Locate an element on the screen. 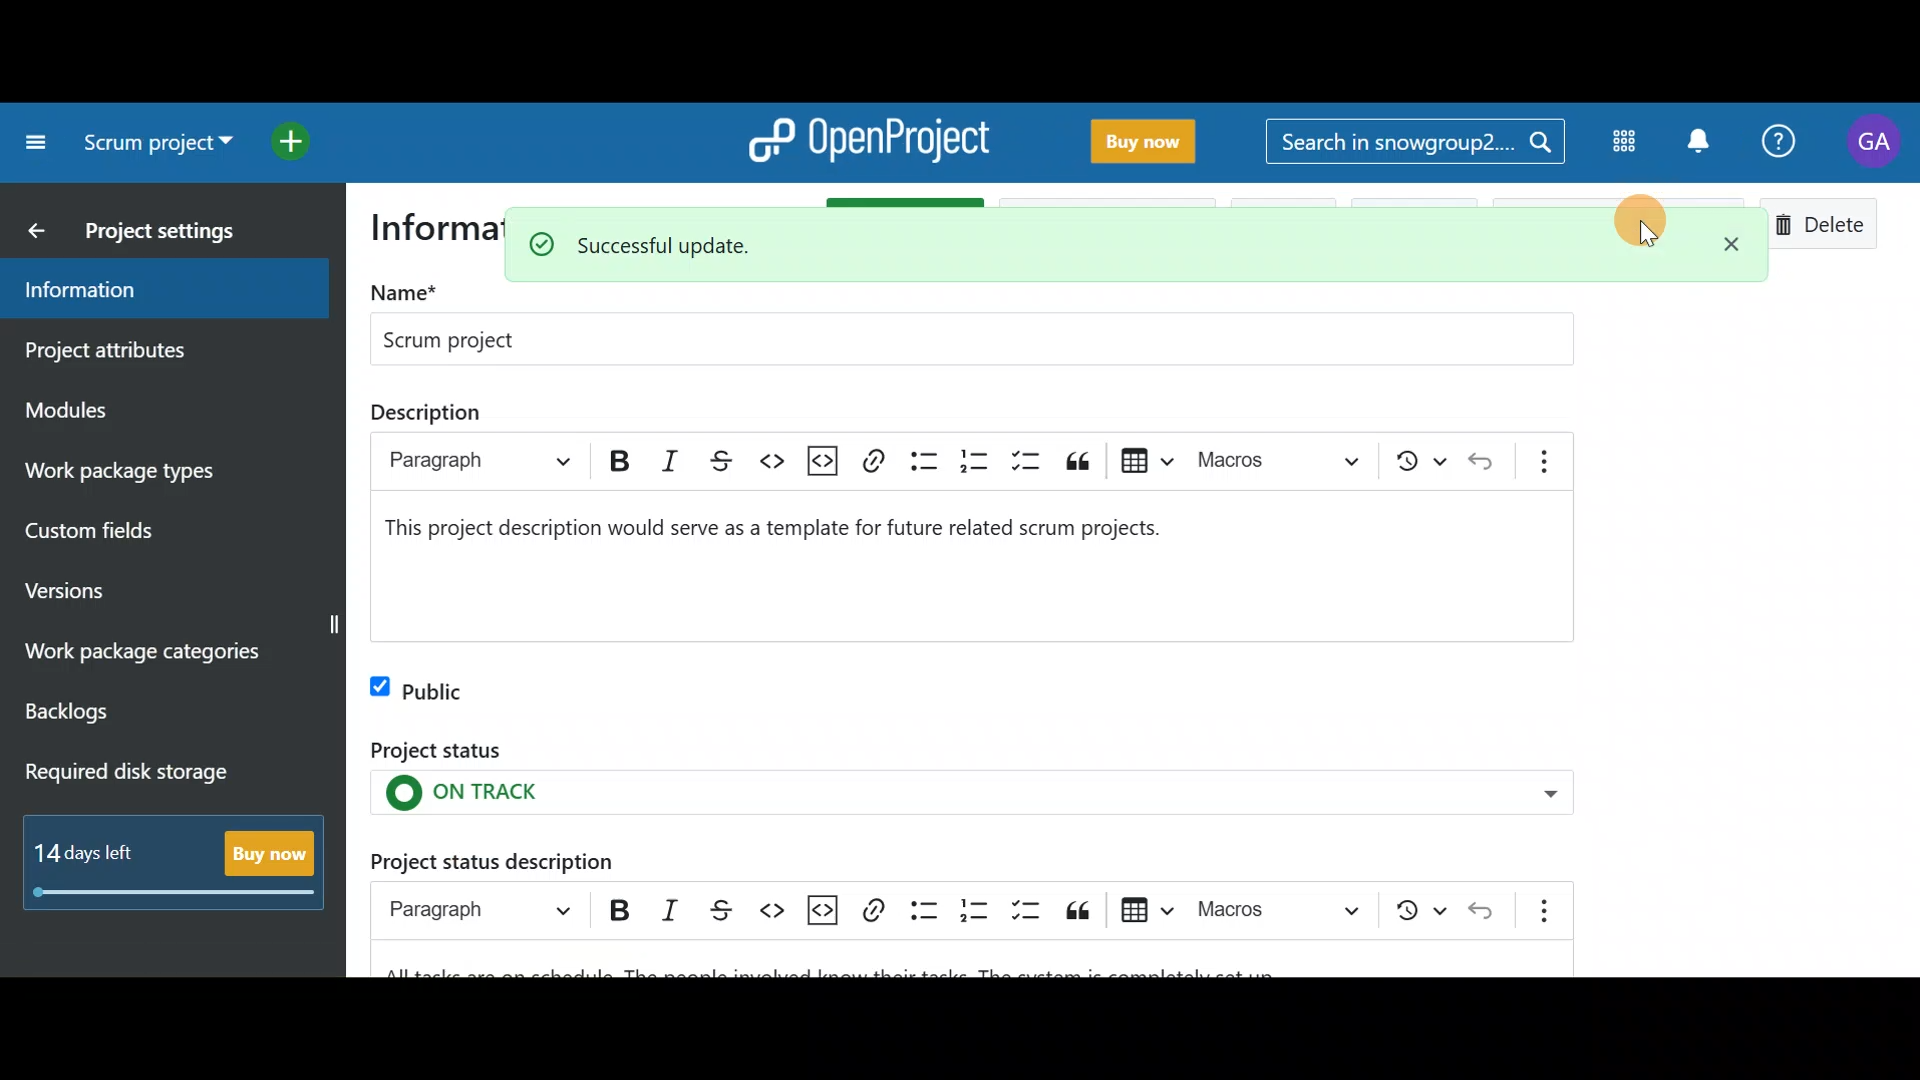 This screenshot has height=1080, width=1920. Strikethrough is located at coordinates (727, 908).